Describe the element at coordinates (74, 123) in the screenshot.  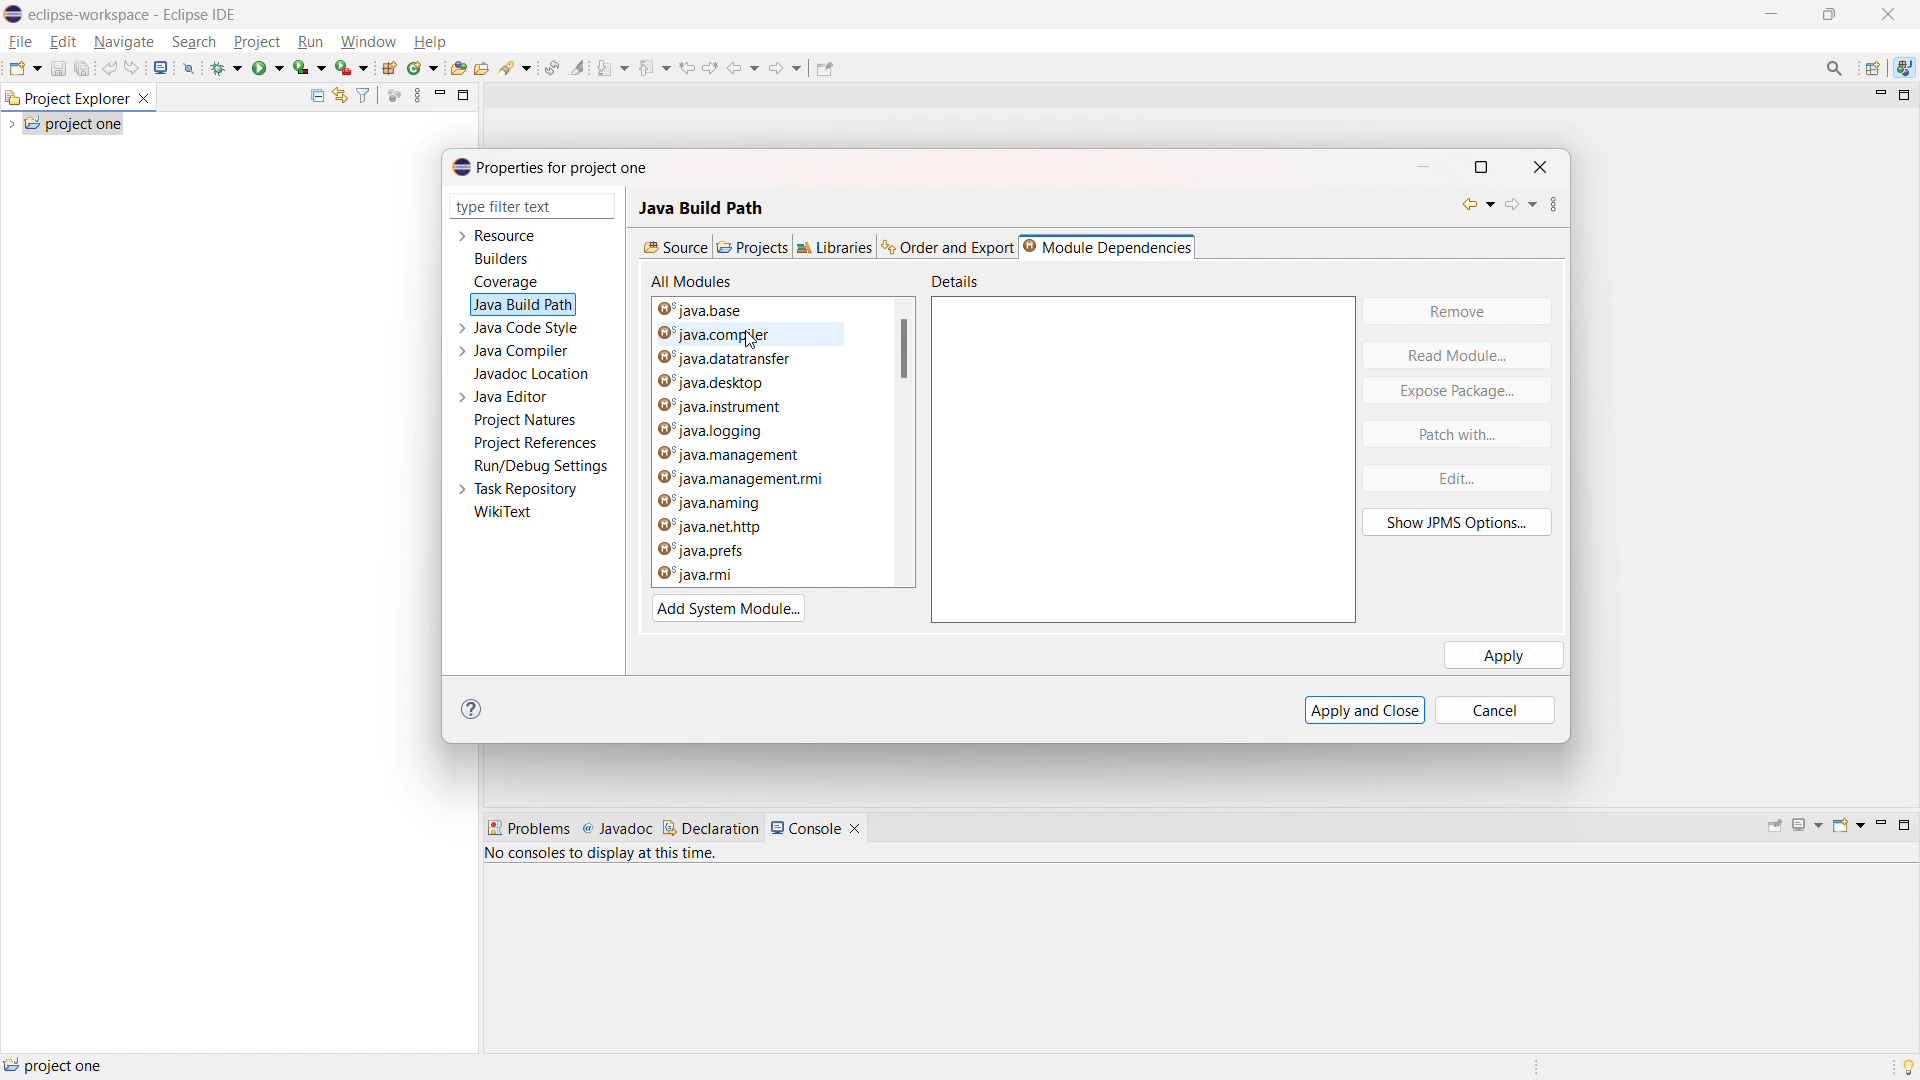
I see `project one` at that location.